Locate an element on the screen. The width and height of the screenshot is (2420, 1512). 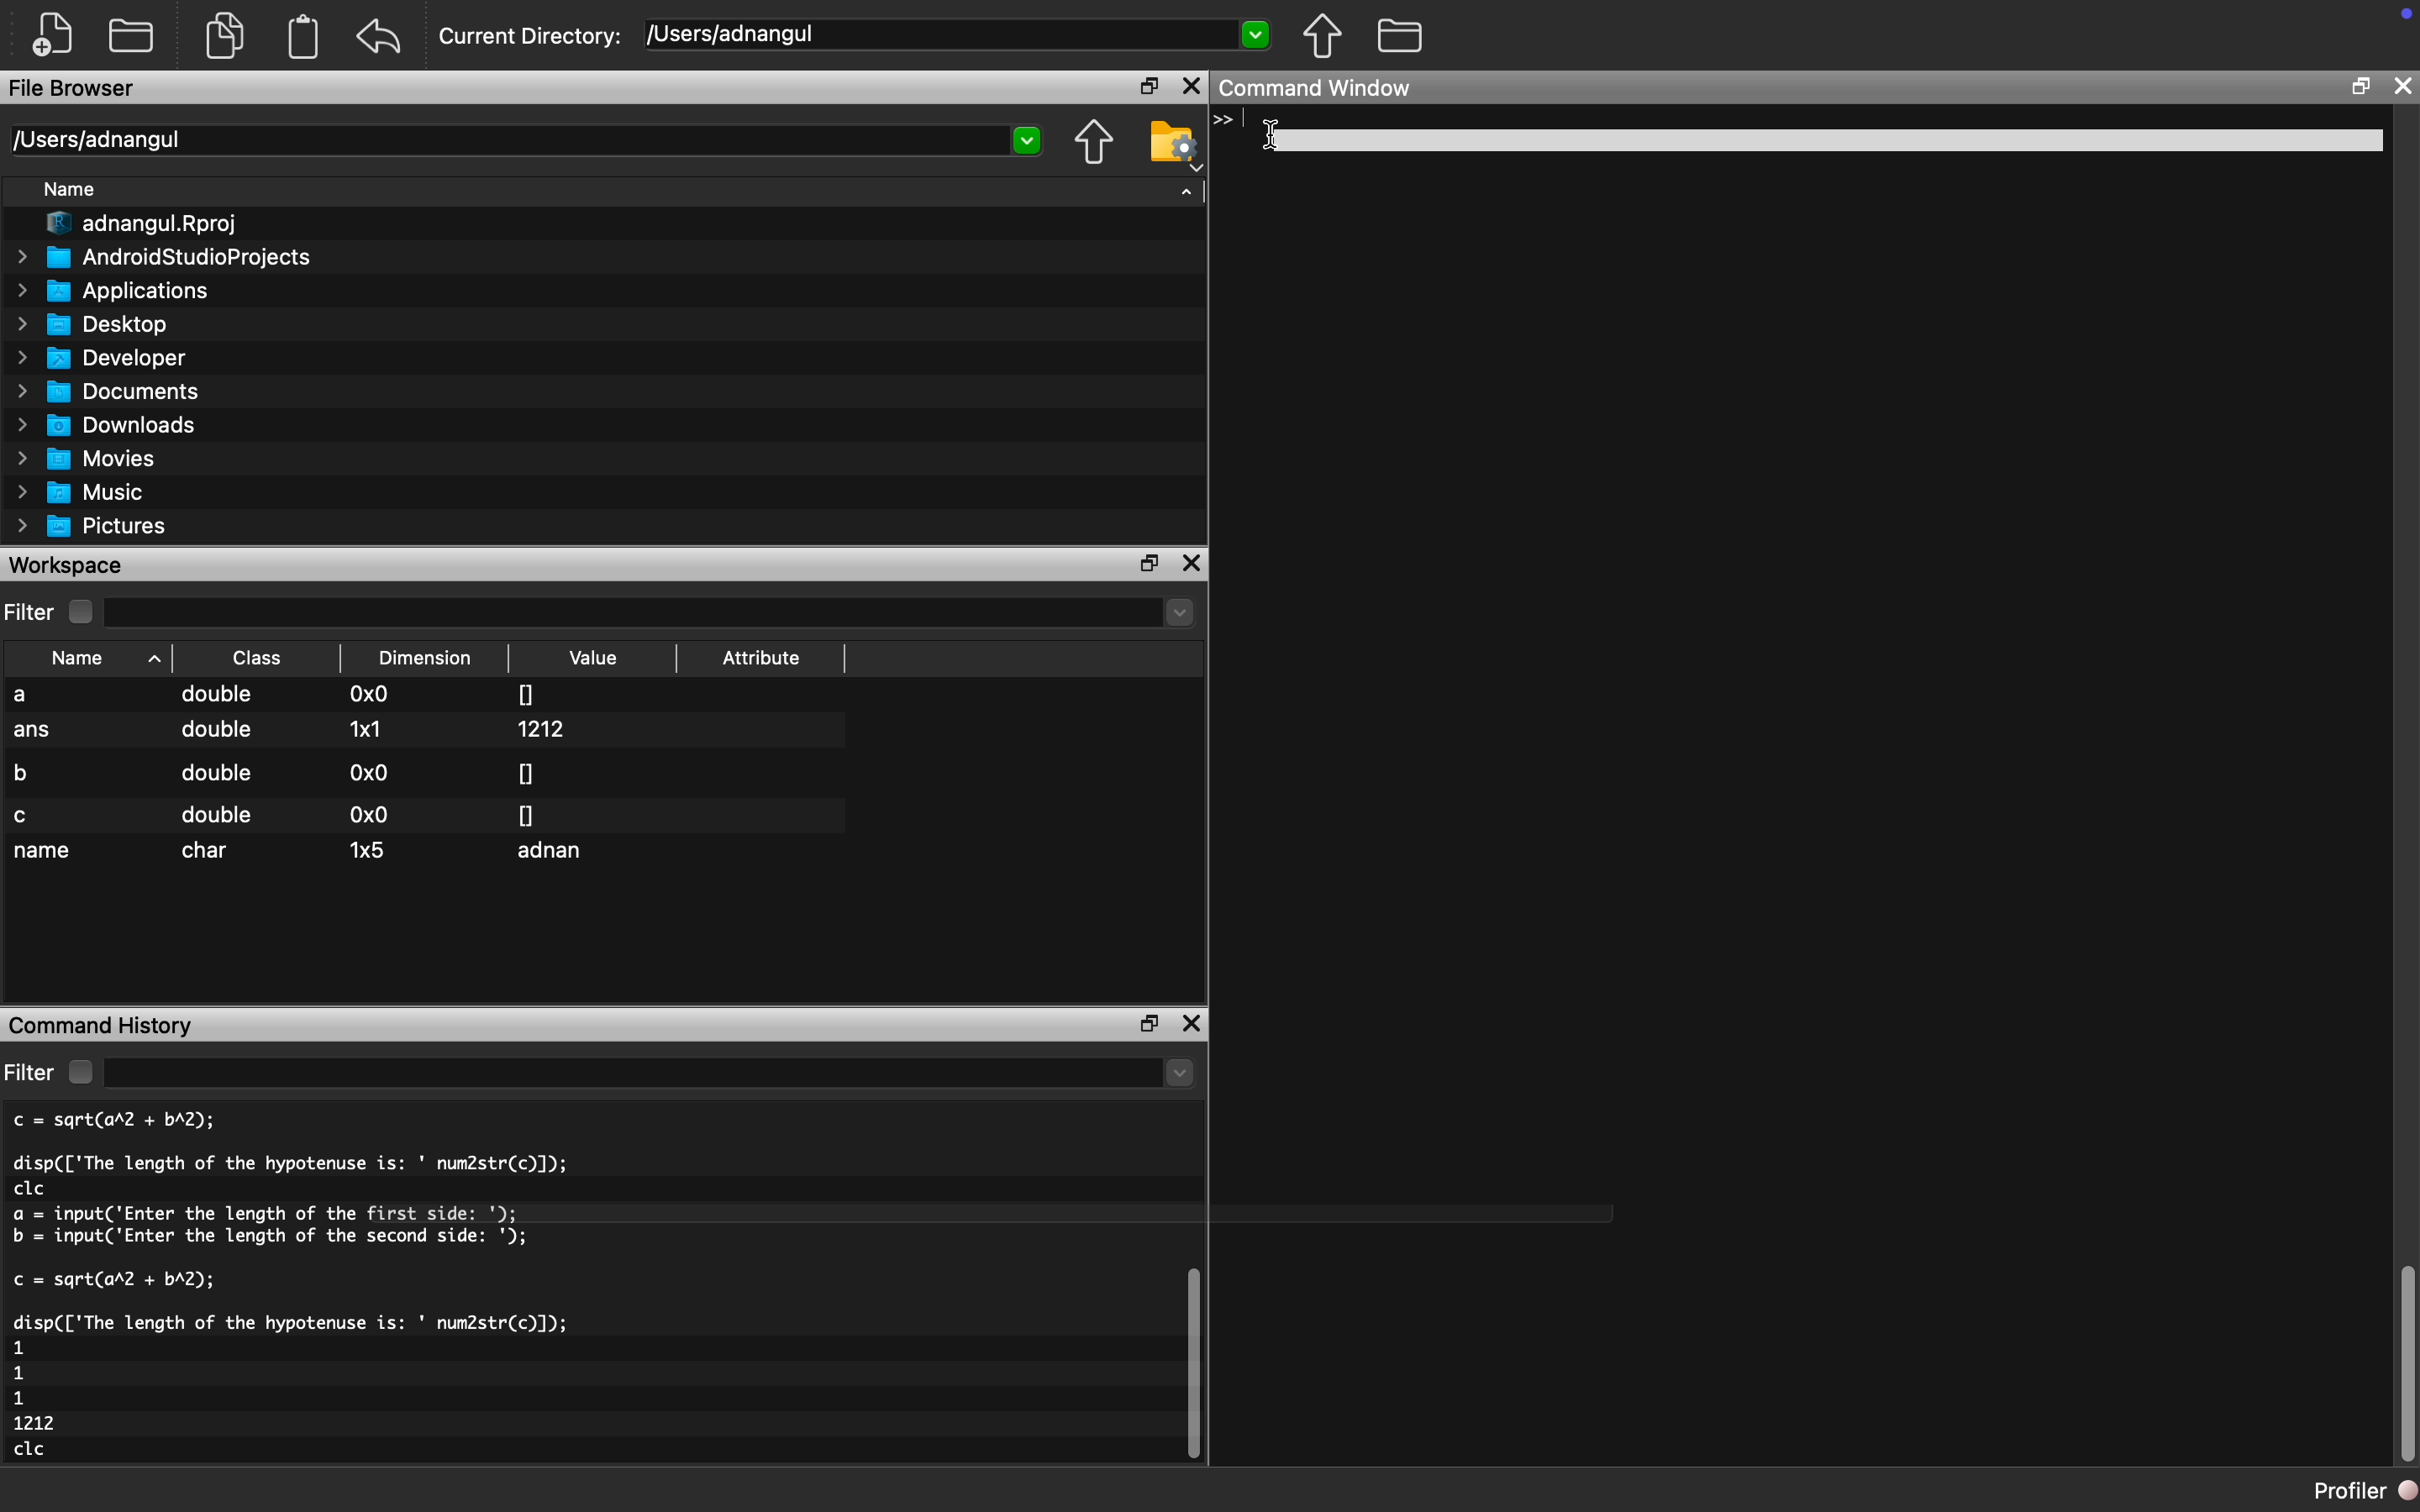
c is located at coordinates (25, 816).